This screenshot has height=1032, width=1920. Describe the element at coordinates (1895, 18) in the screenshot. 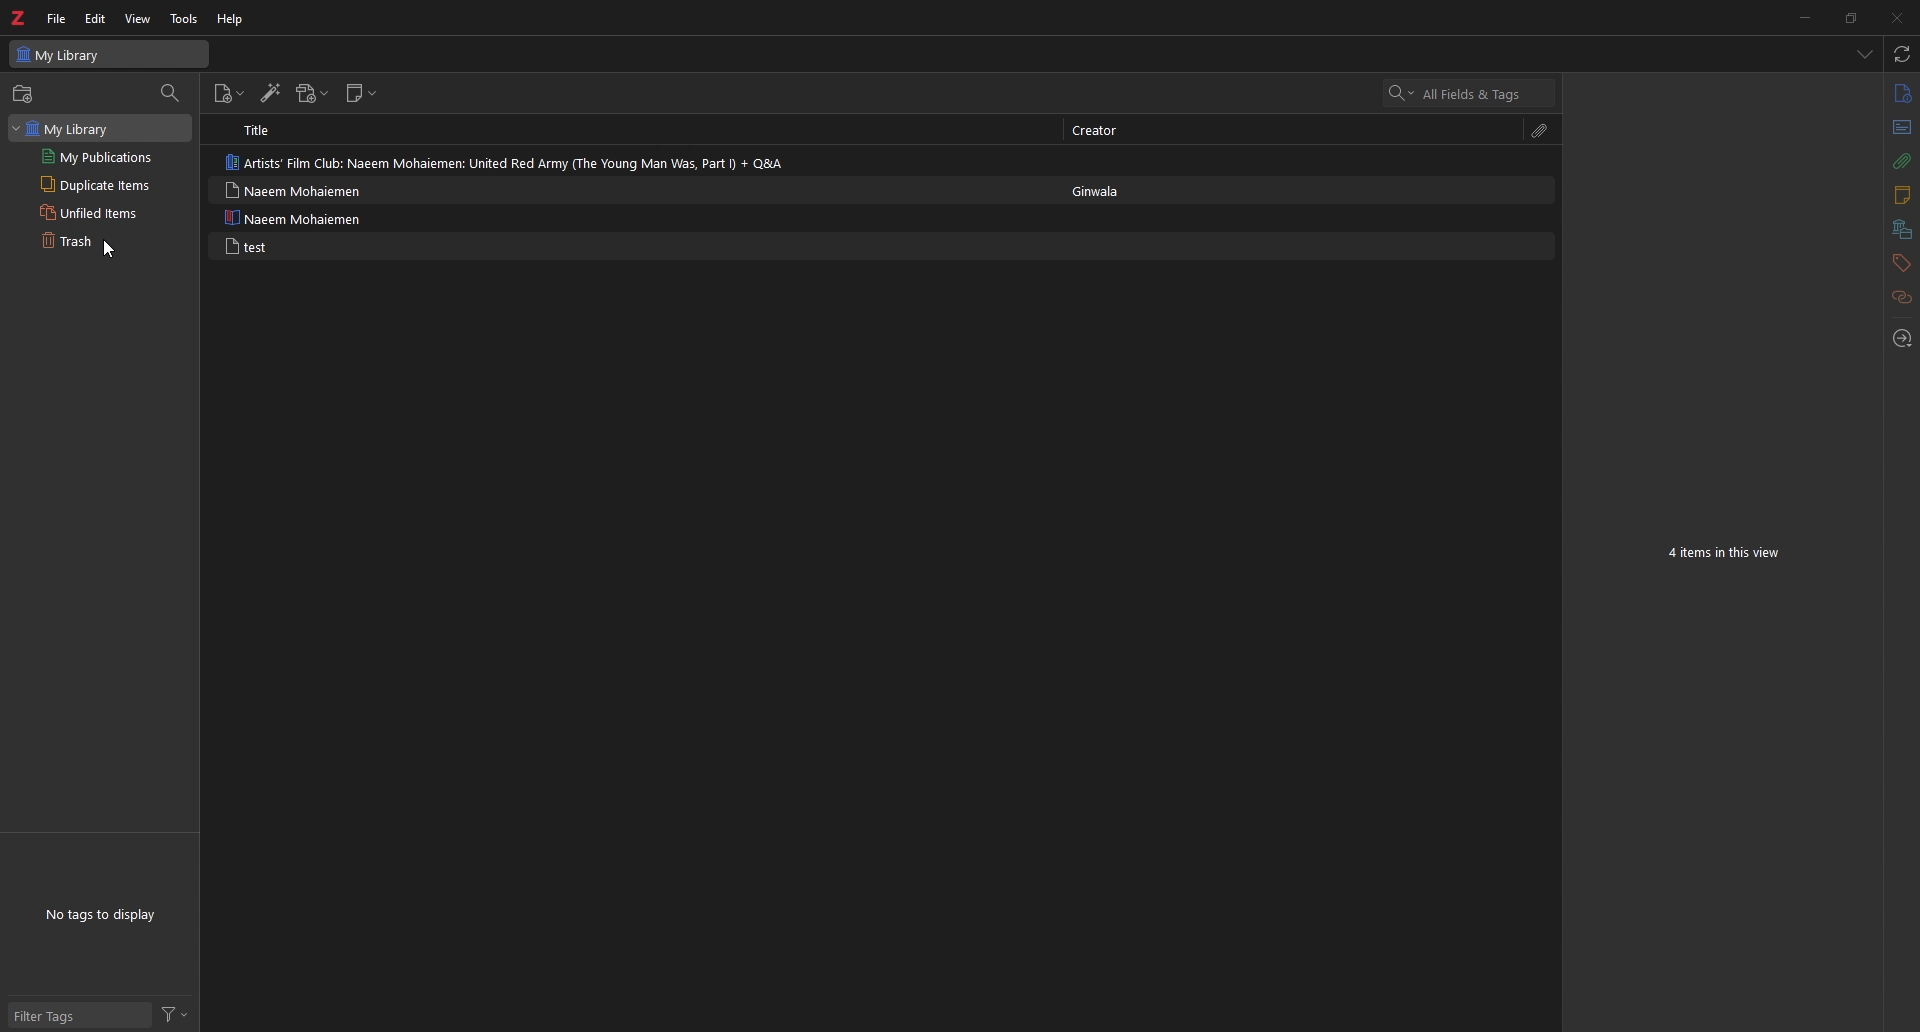

I see `close` at that location.